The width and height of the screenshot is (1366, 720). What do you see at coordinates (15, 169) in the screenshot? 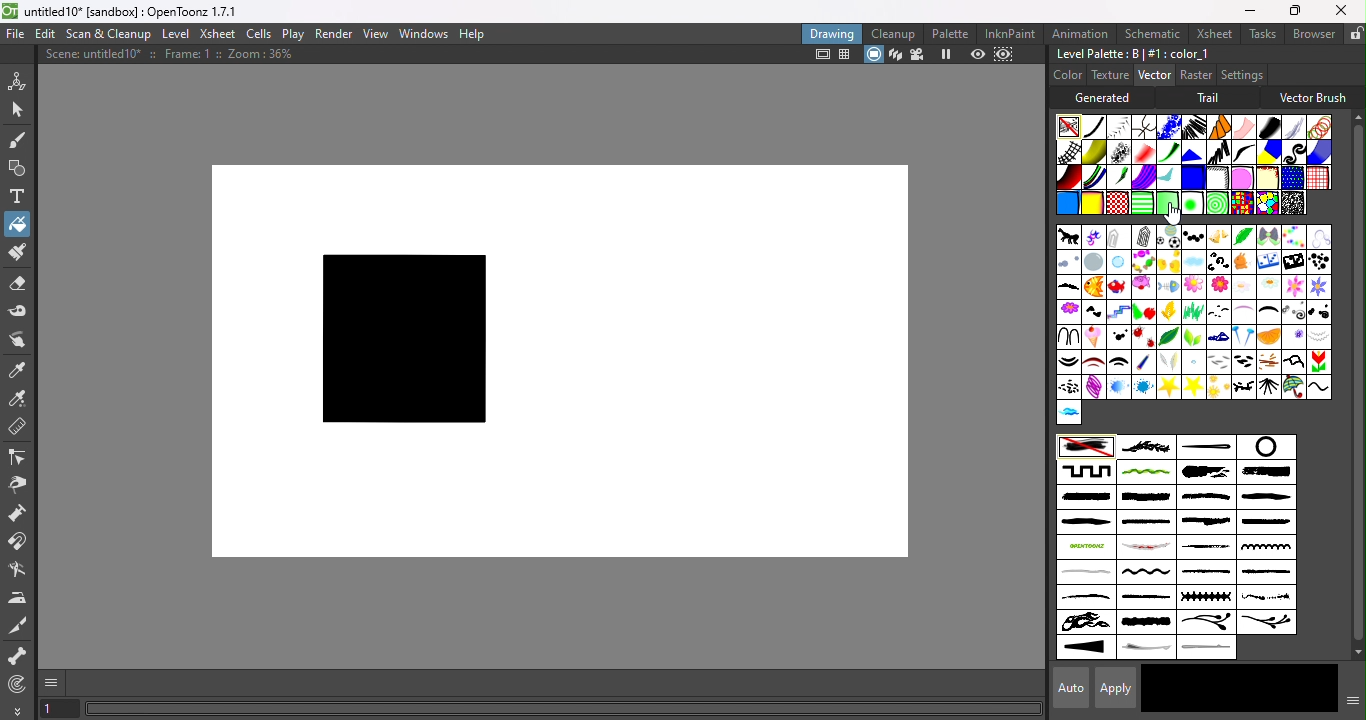
I see `Geometric tool` at bounding box center [15, 169].